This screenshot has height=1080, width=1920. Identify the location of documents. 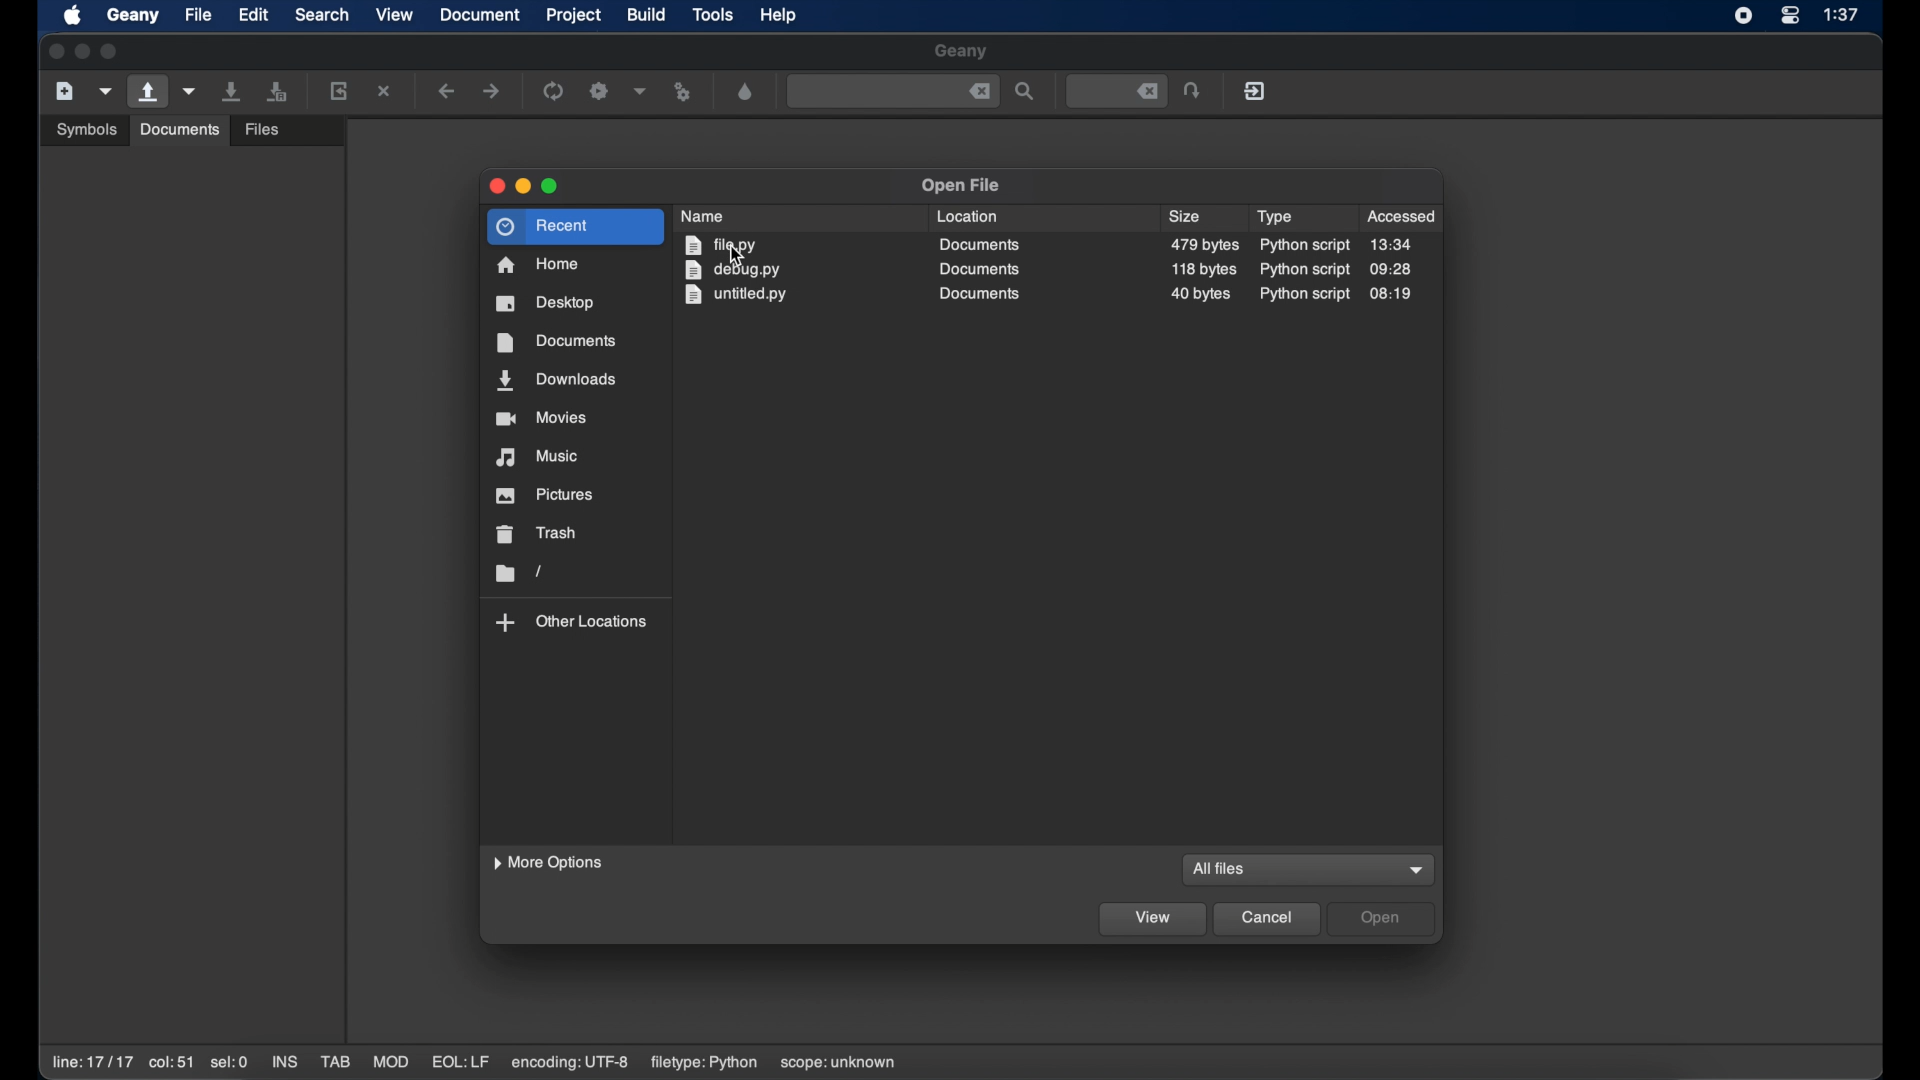
(554, 342).